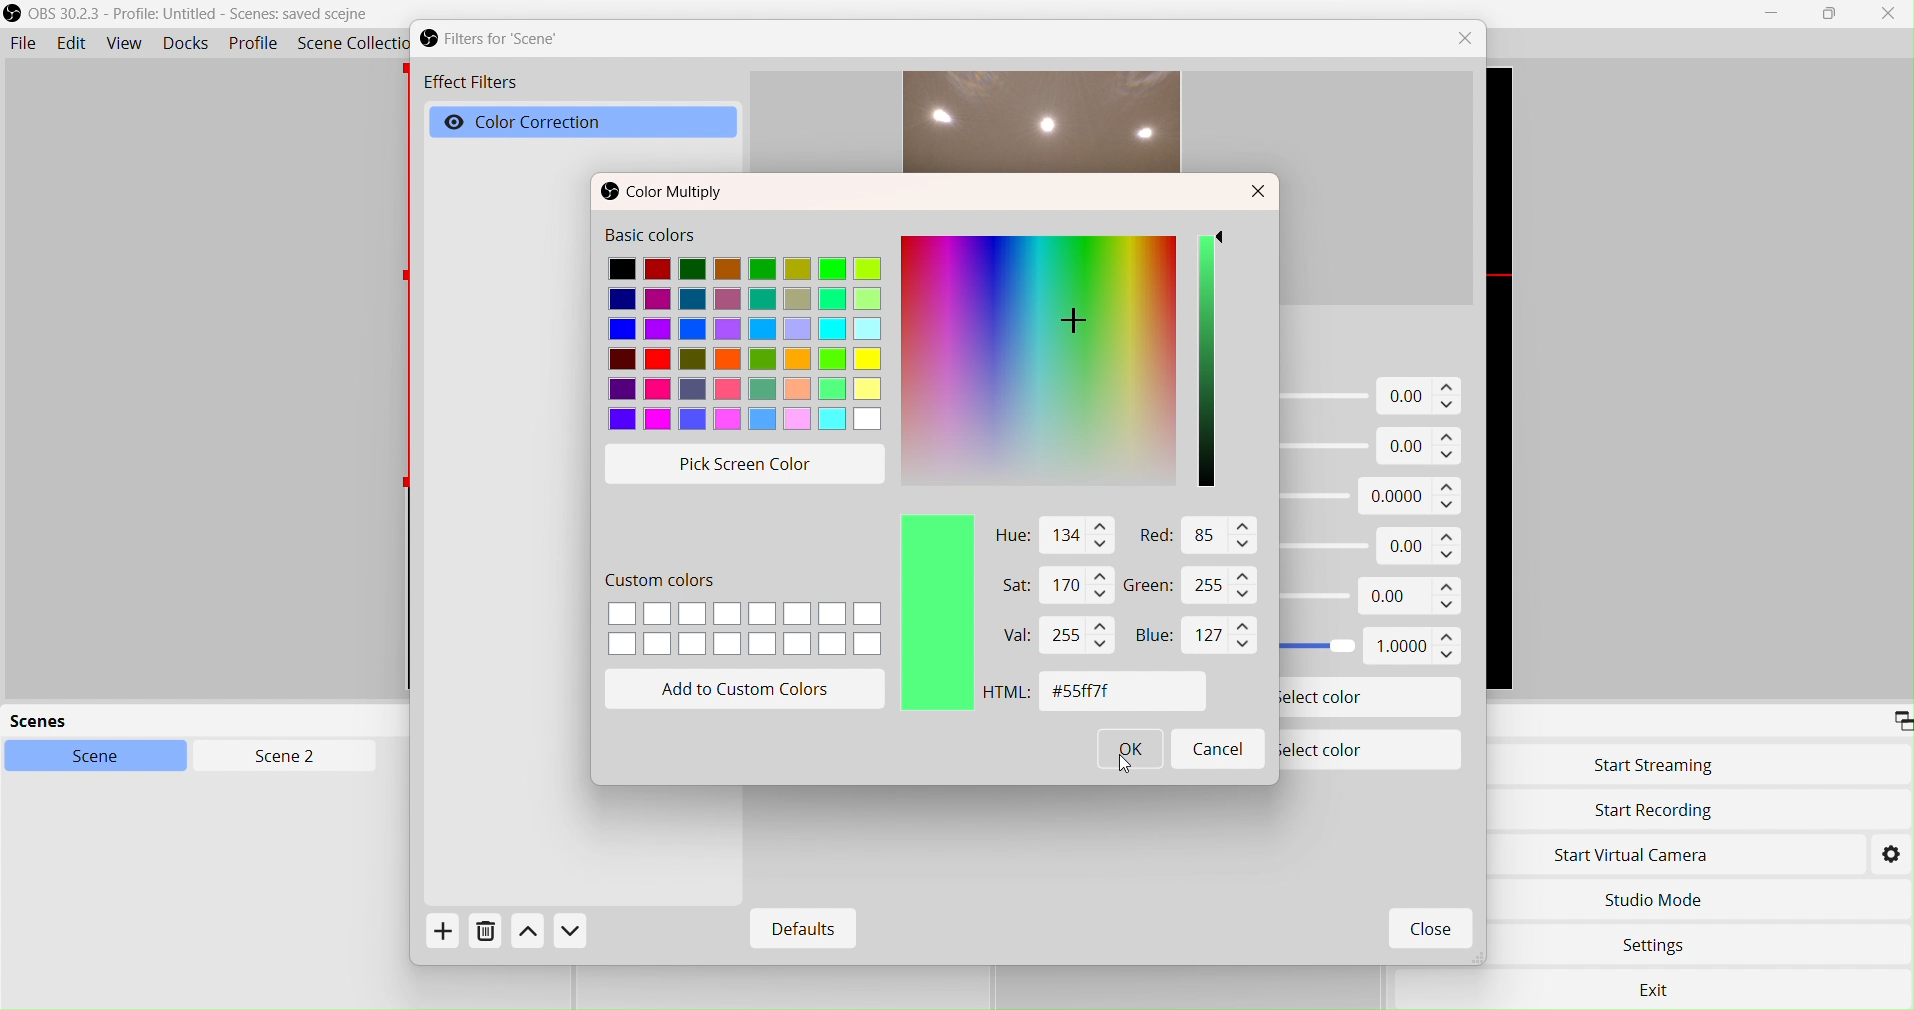 The height and width of the screenshot is (1010, 1914). Describe the element at coordinates (1428, 931) in the screenshot. I see `Close` at that location.